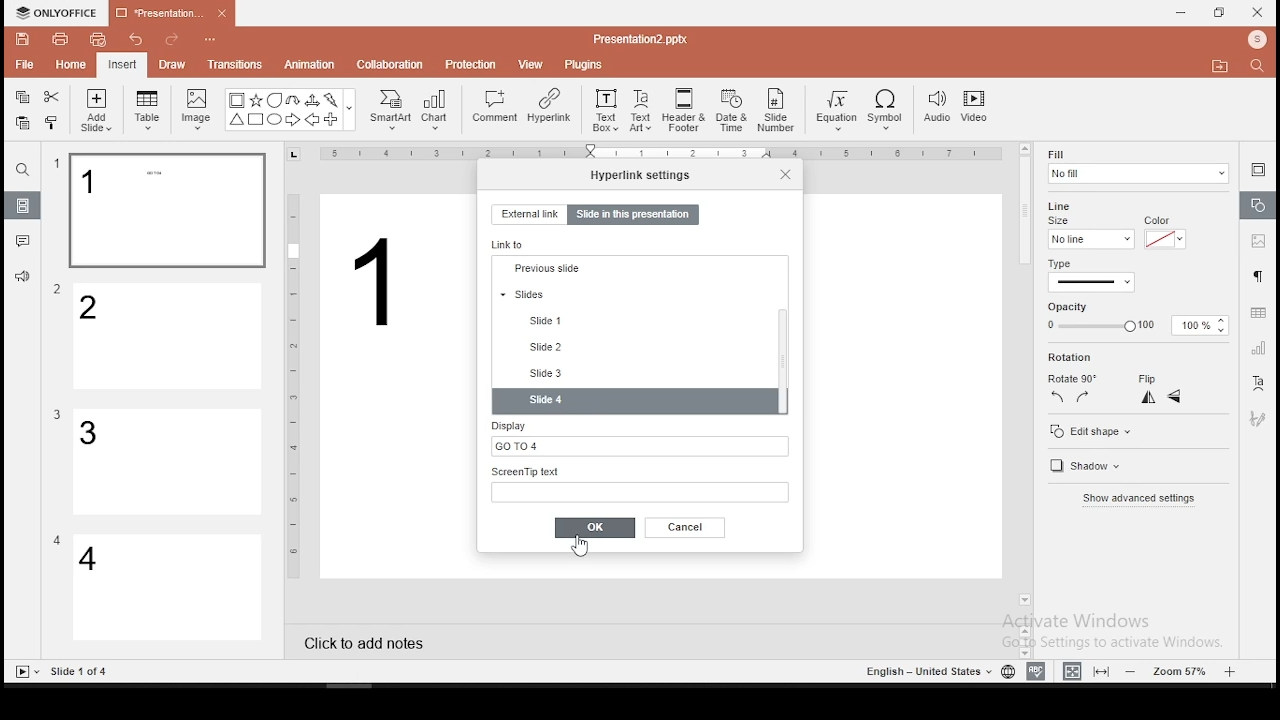 The image size is (1280, 720). Describe the element at coordinates (60, 37) in the screenshot. I see `print file` at that location.